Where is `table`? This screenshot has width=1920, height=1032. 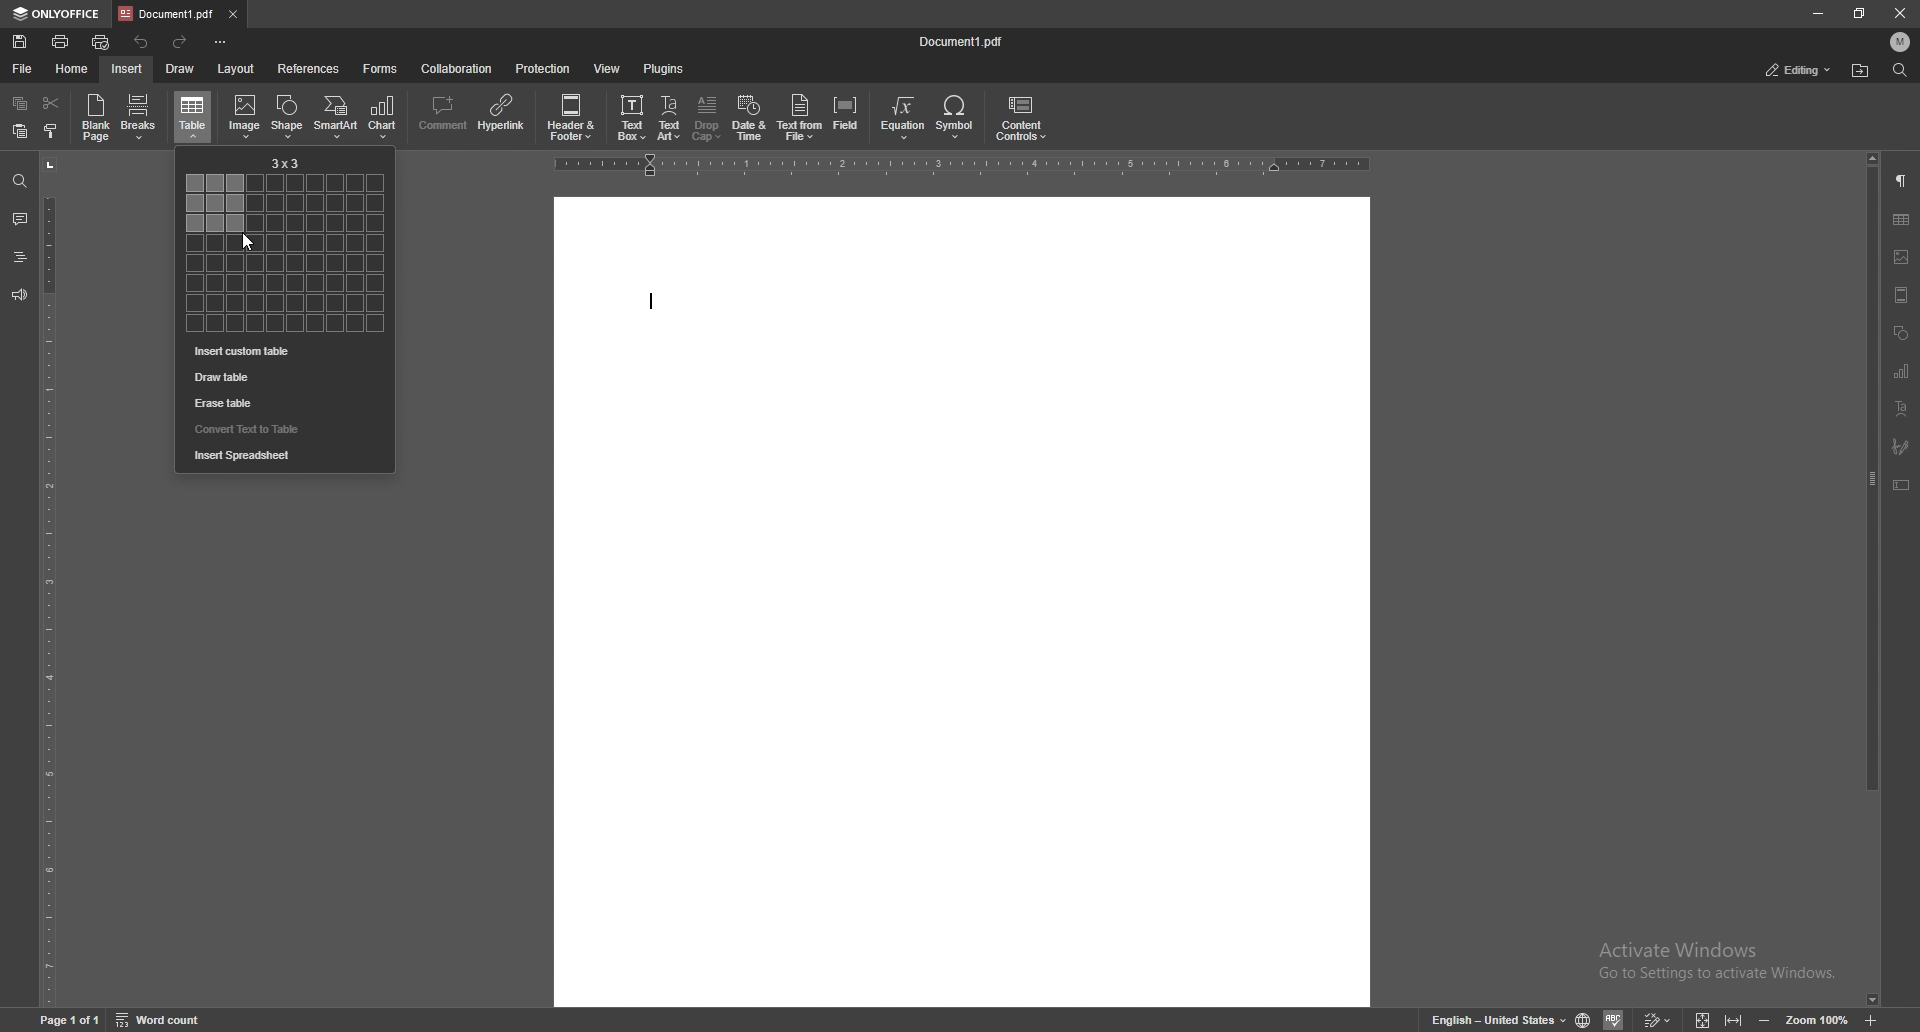 table is located at coordinates (1903, 219).